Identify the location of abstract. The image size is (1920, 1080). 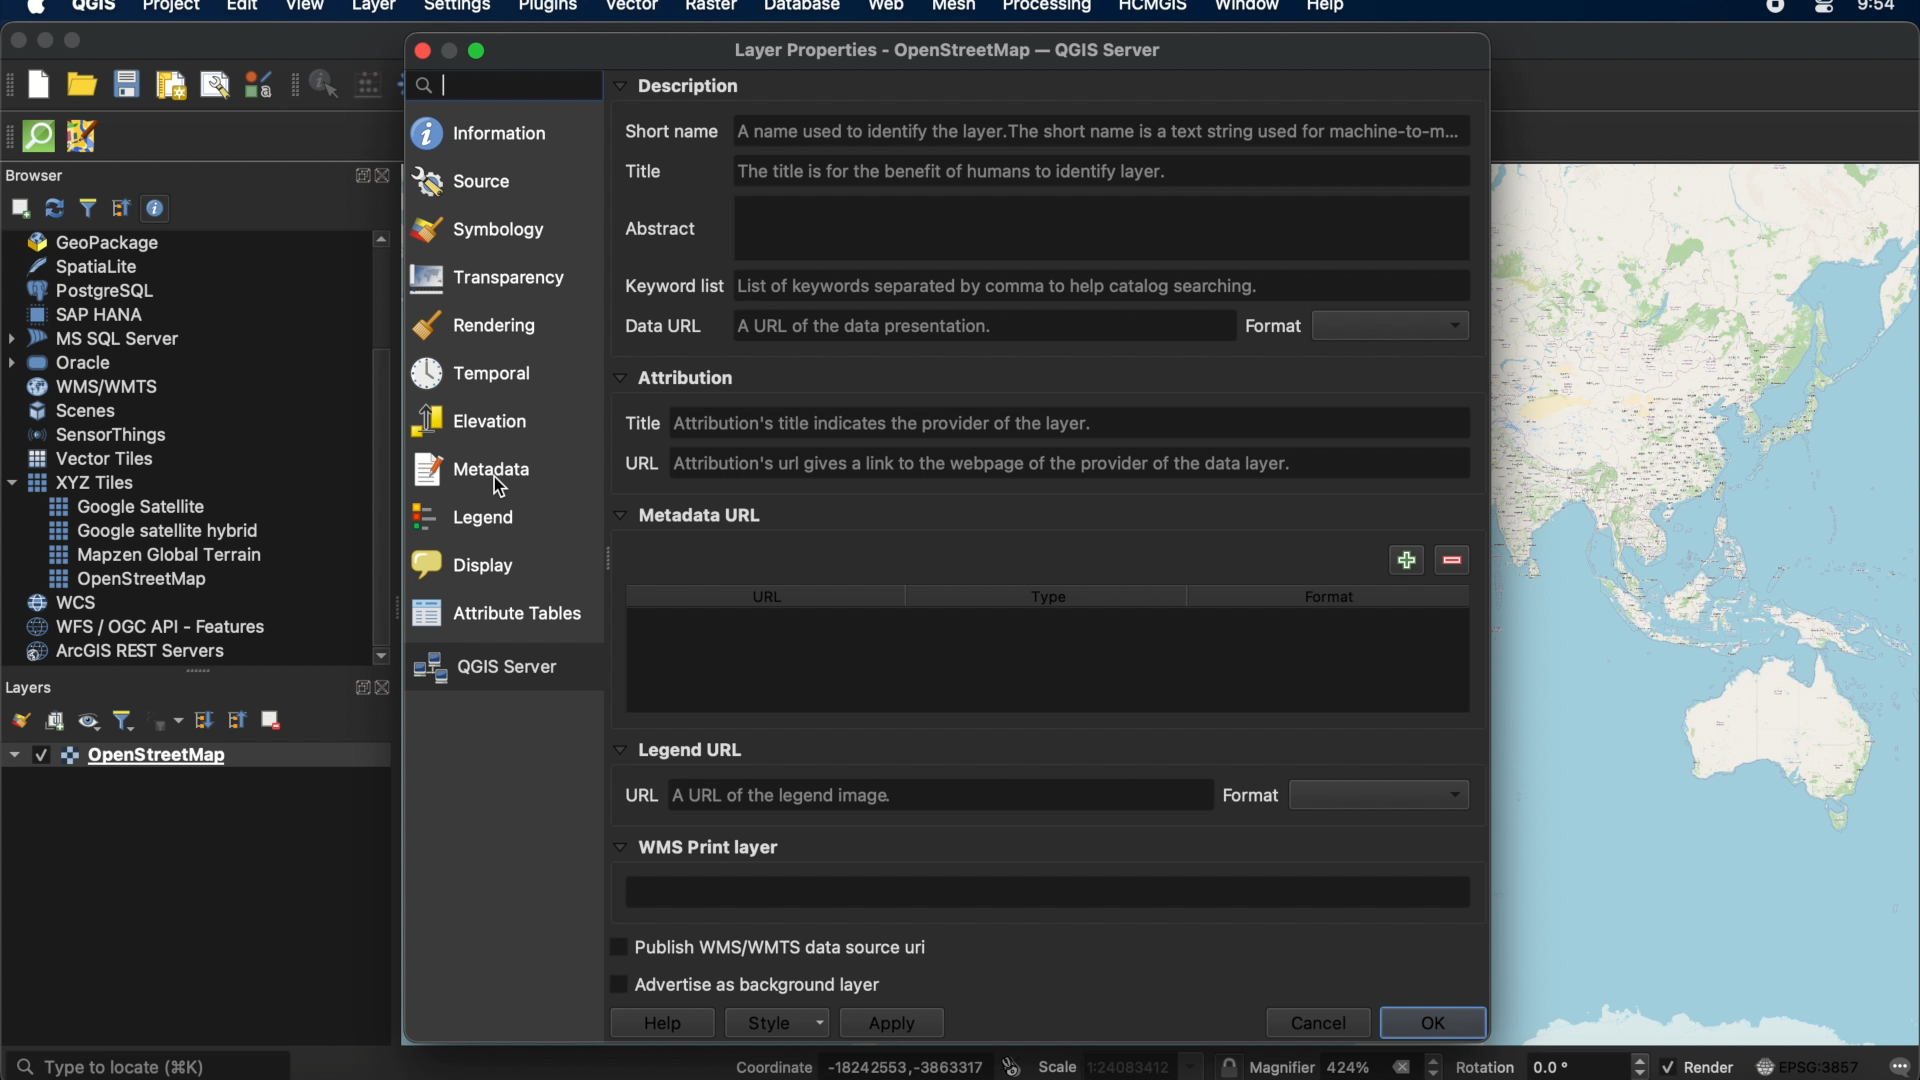
(661, 230).